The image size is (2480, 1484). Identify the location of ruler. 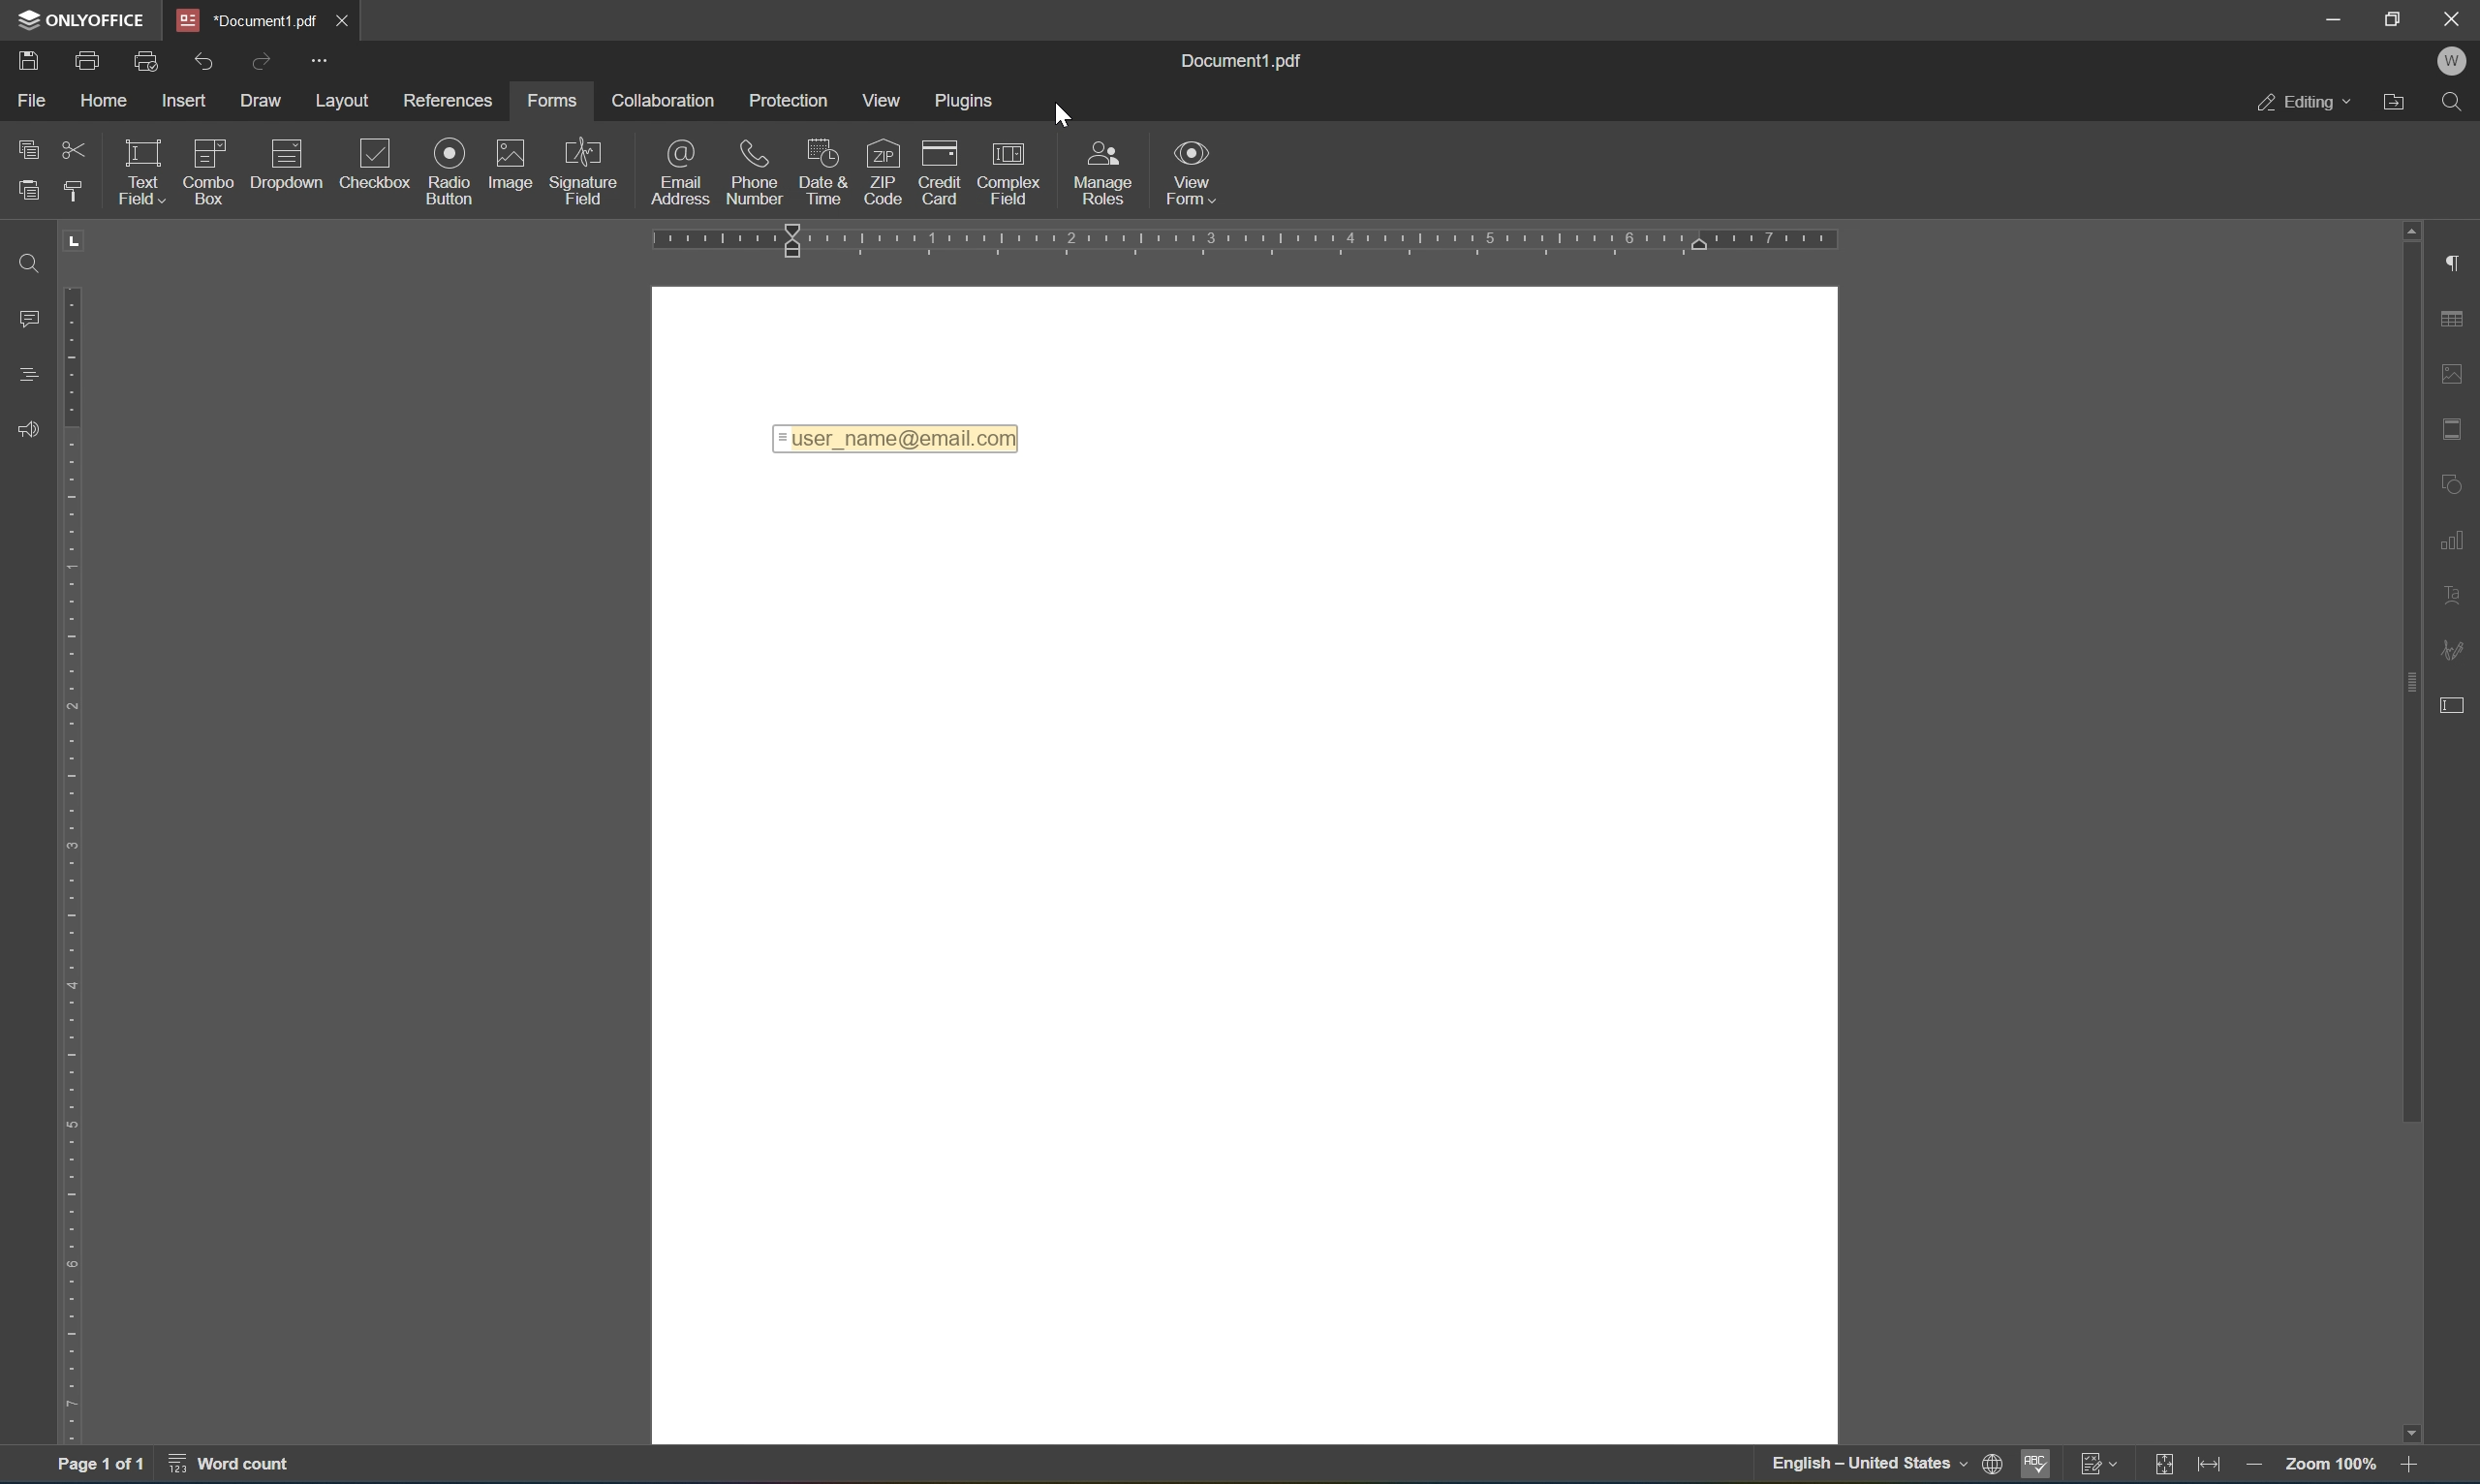
(76, 832).